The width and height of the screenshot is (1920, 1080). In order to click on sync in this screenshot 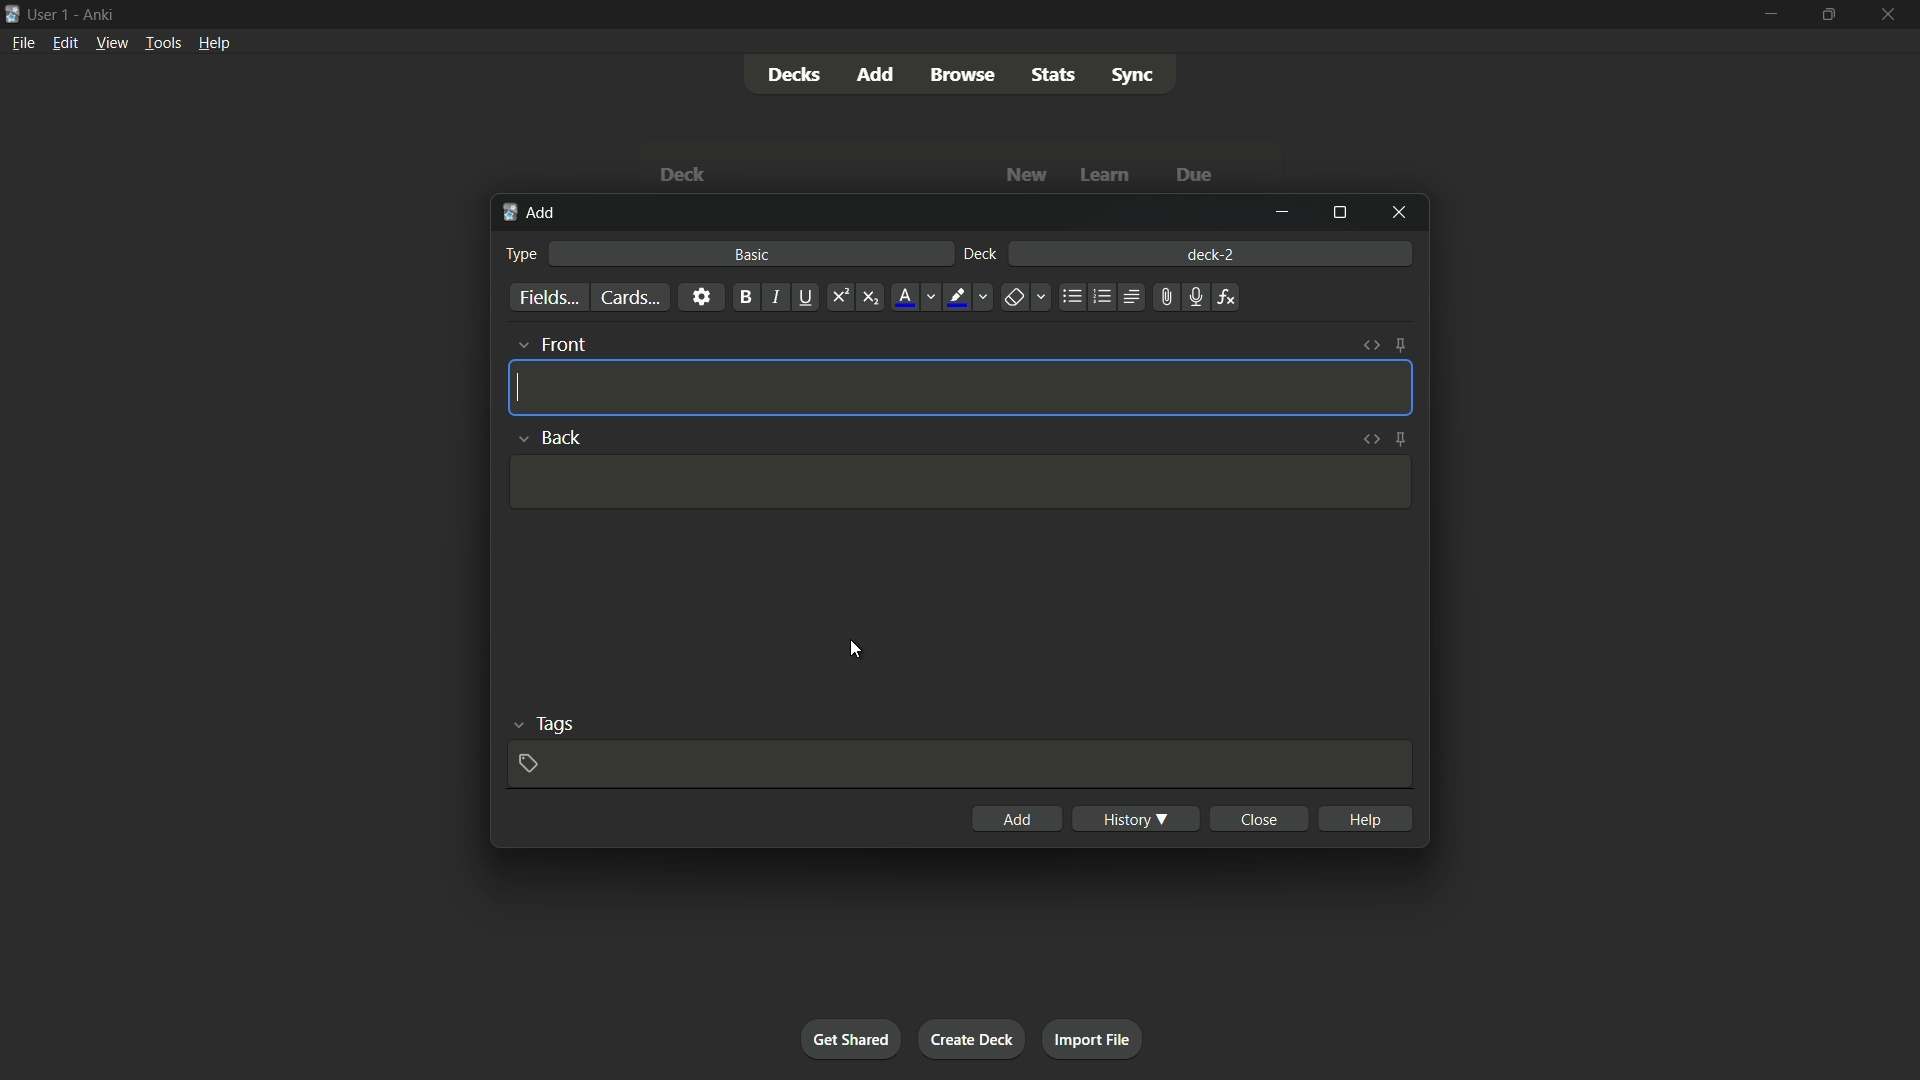, I will do `click(1133, 76)`.